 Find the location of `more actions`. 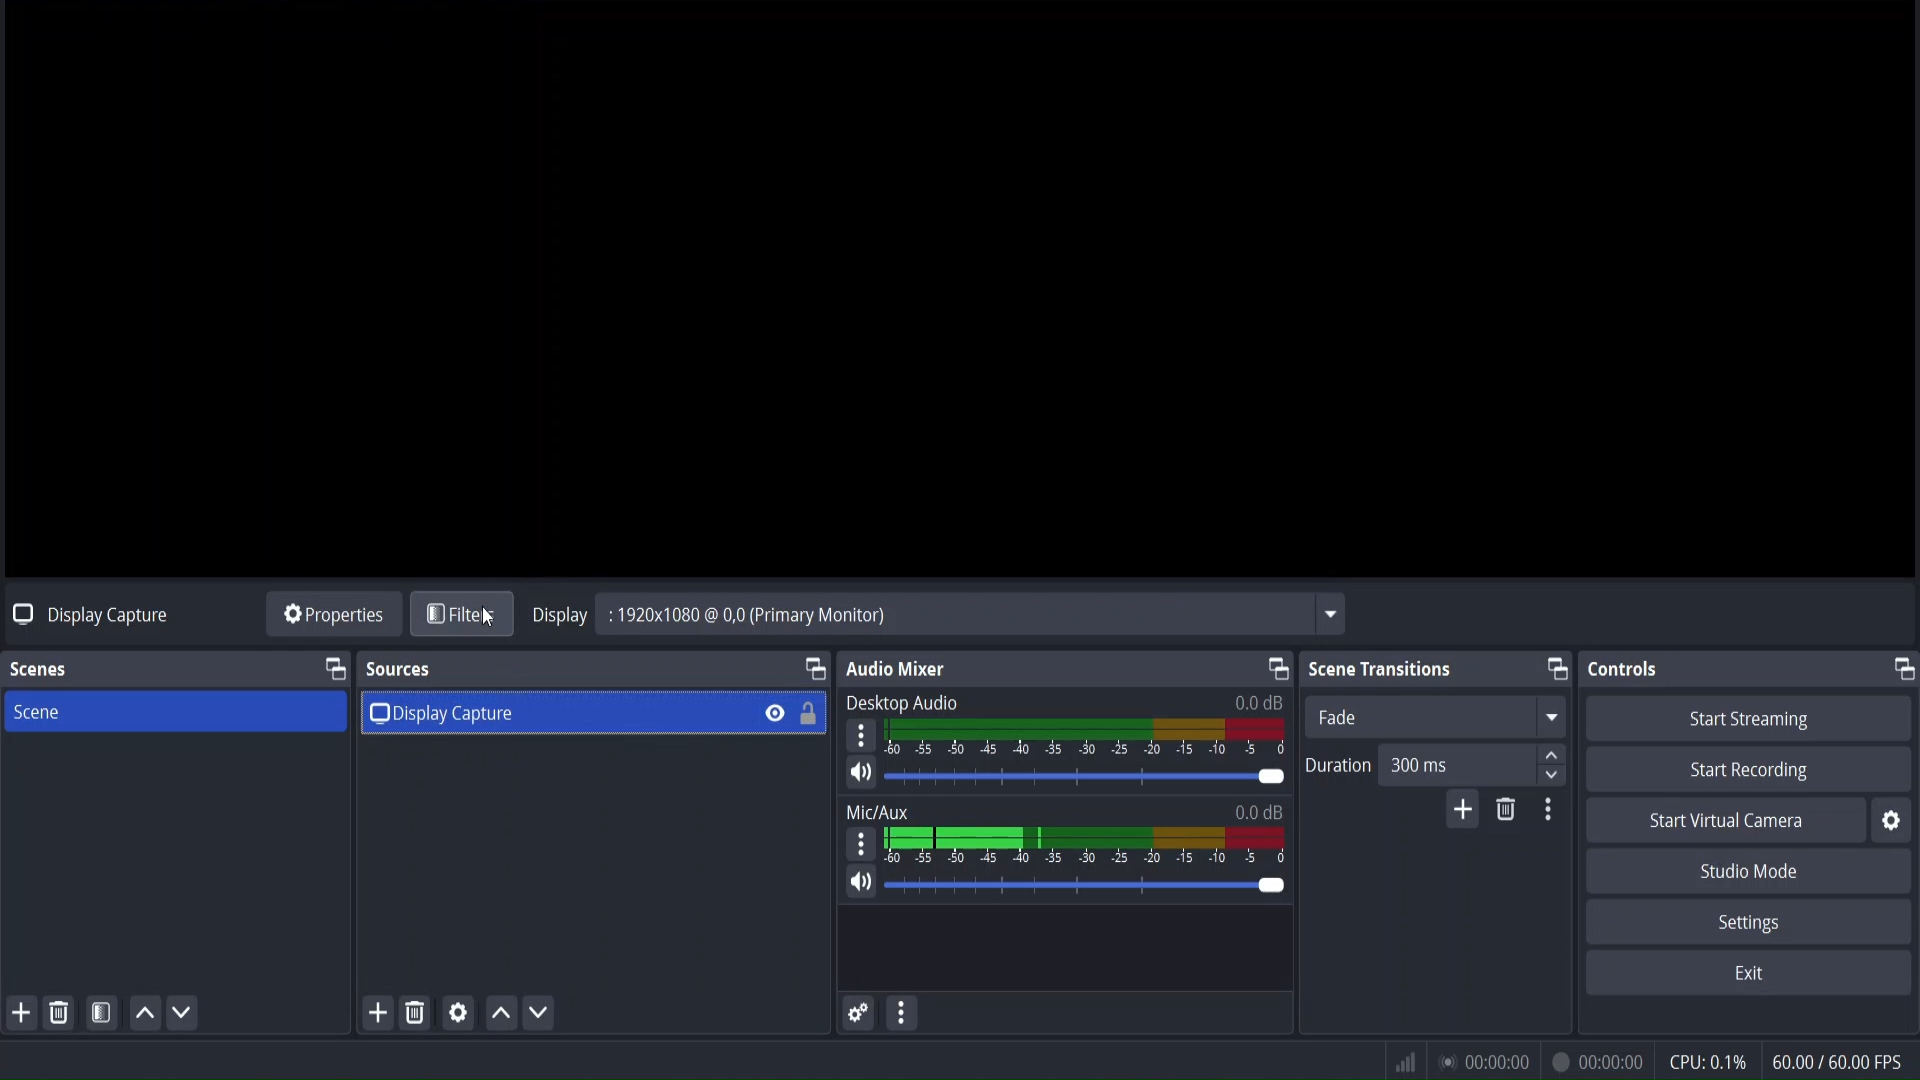

more actions is located at coordinates (904, 1014).